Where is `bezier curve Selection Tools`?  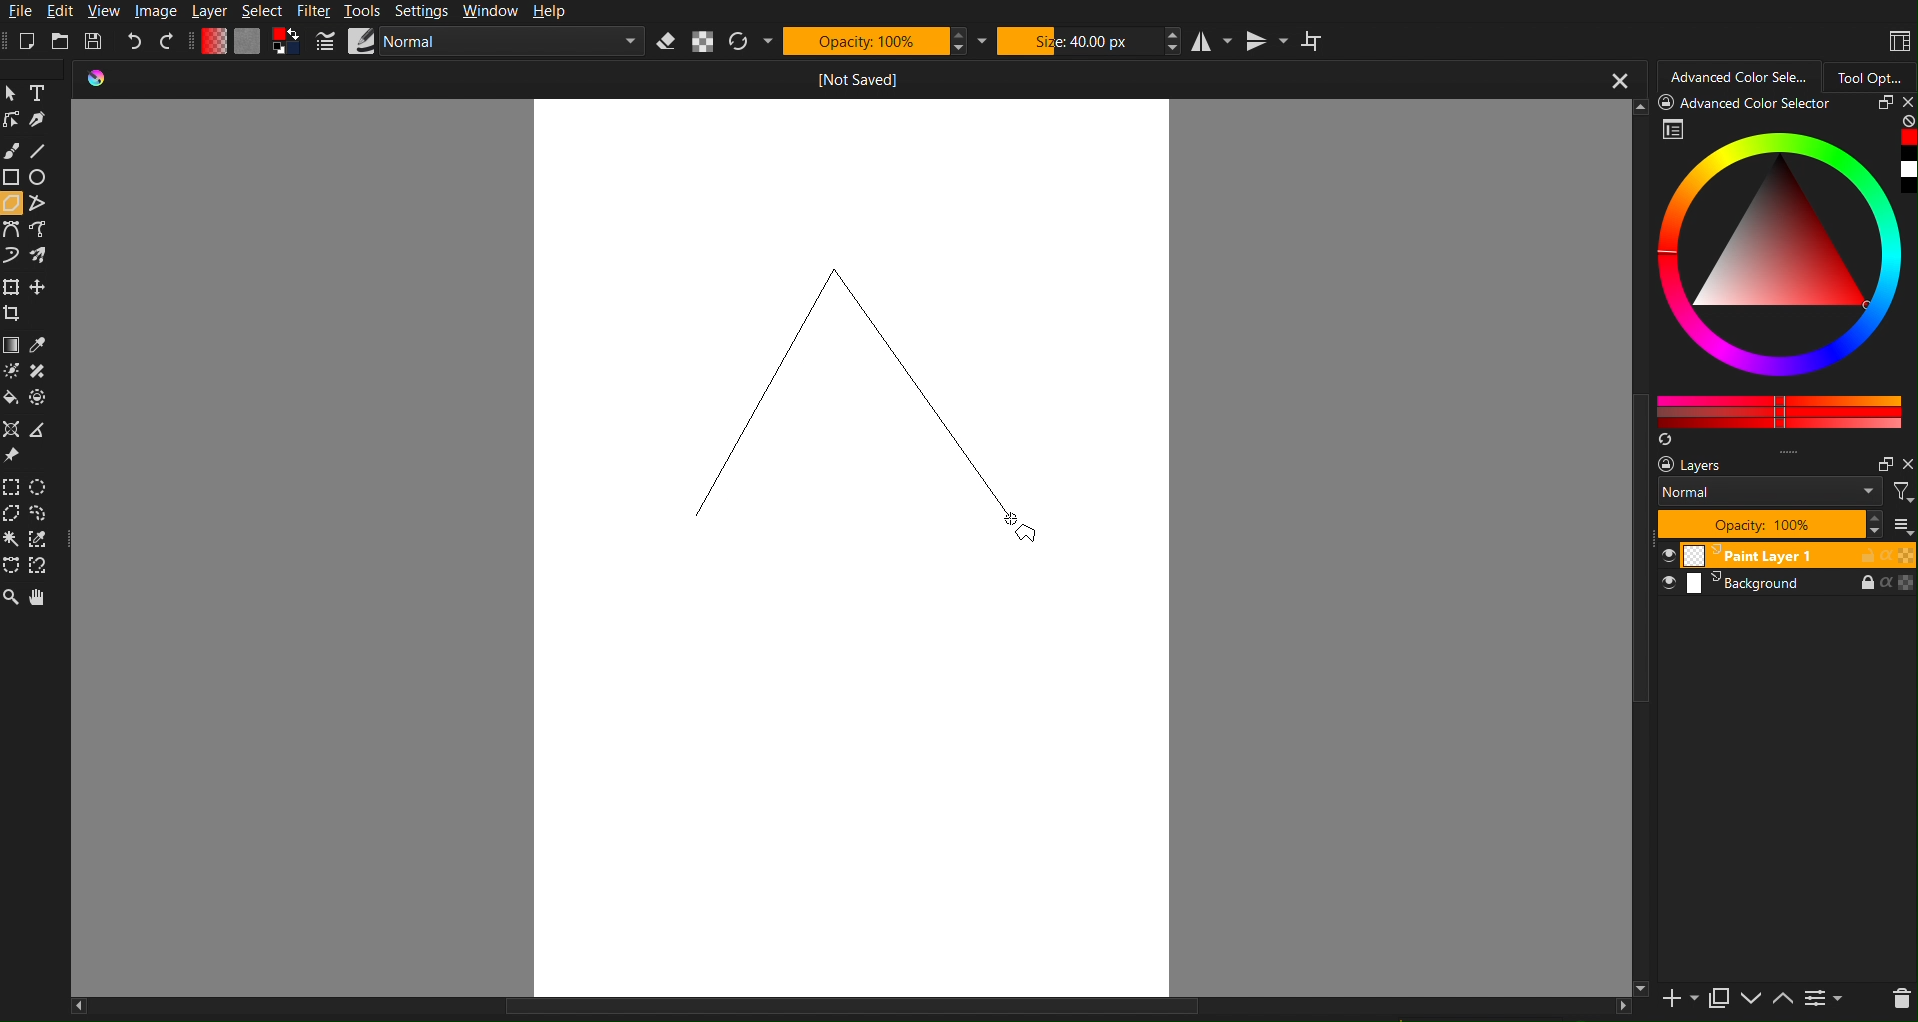
bezier curve Selection Tools is located at coordinates (14, 567).